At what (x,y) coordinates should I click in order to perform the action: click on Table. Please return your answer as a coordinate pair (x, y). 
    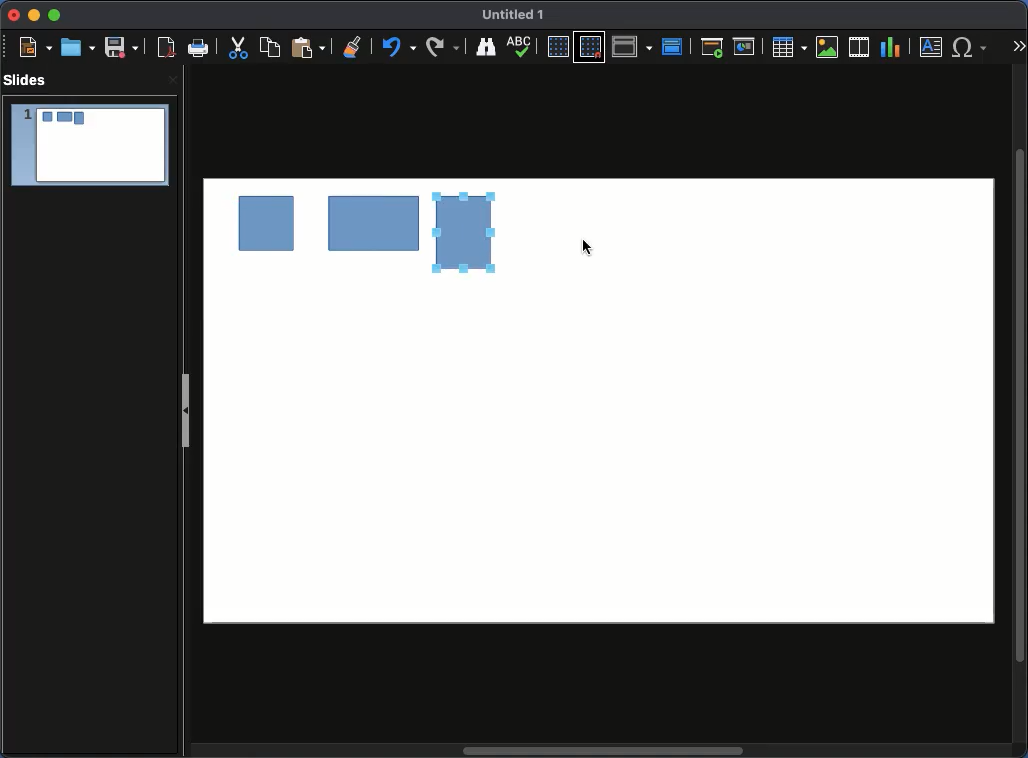
    Looking at the image, I should click on (790, 47).